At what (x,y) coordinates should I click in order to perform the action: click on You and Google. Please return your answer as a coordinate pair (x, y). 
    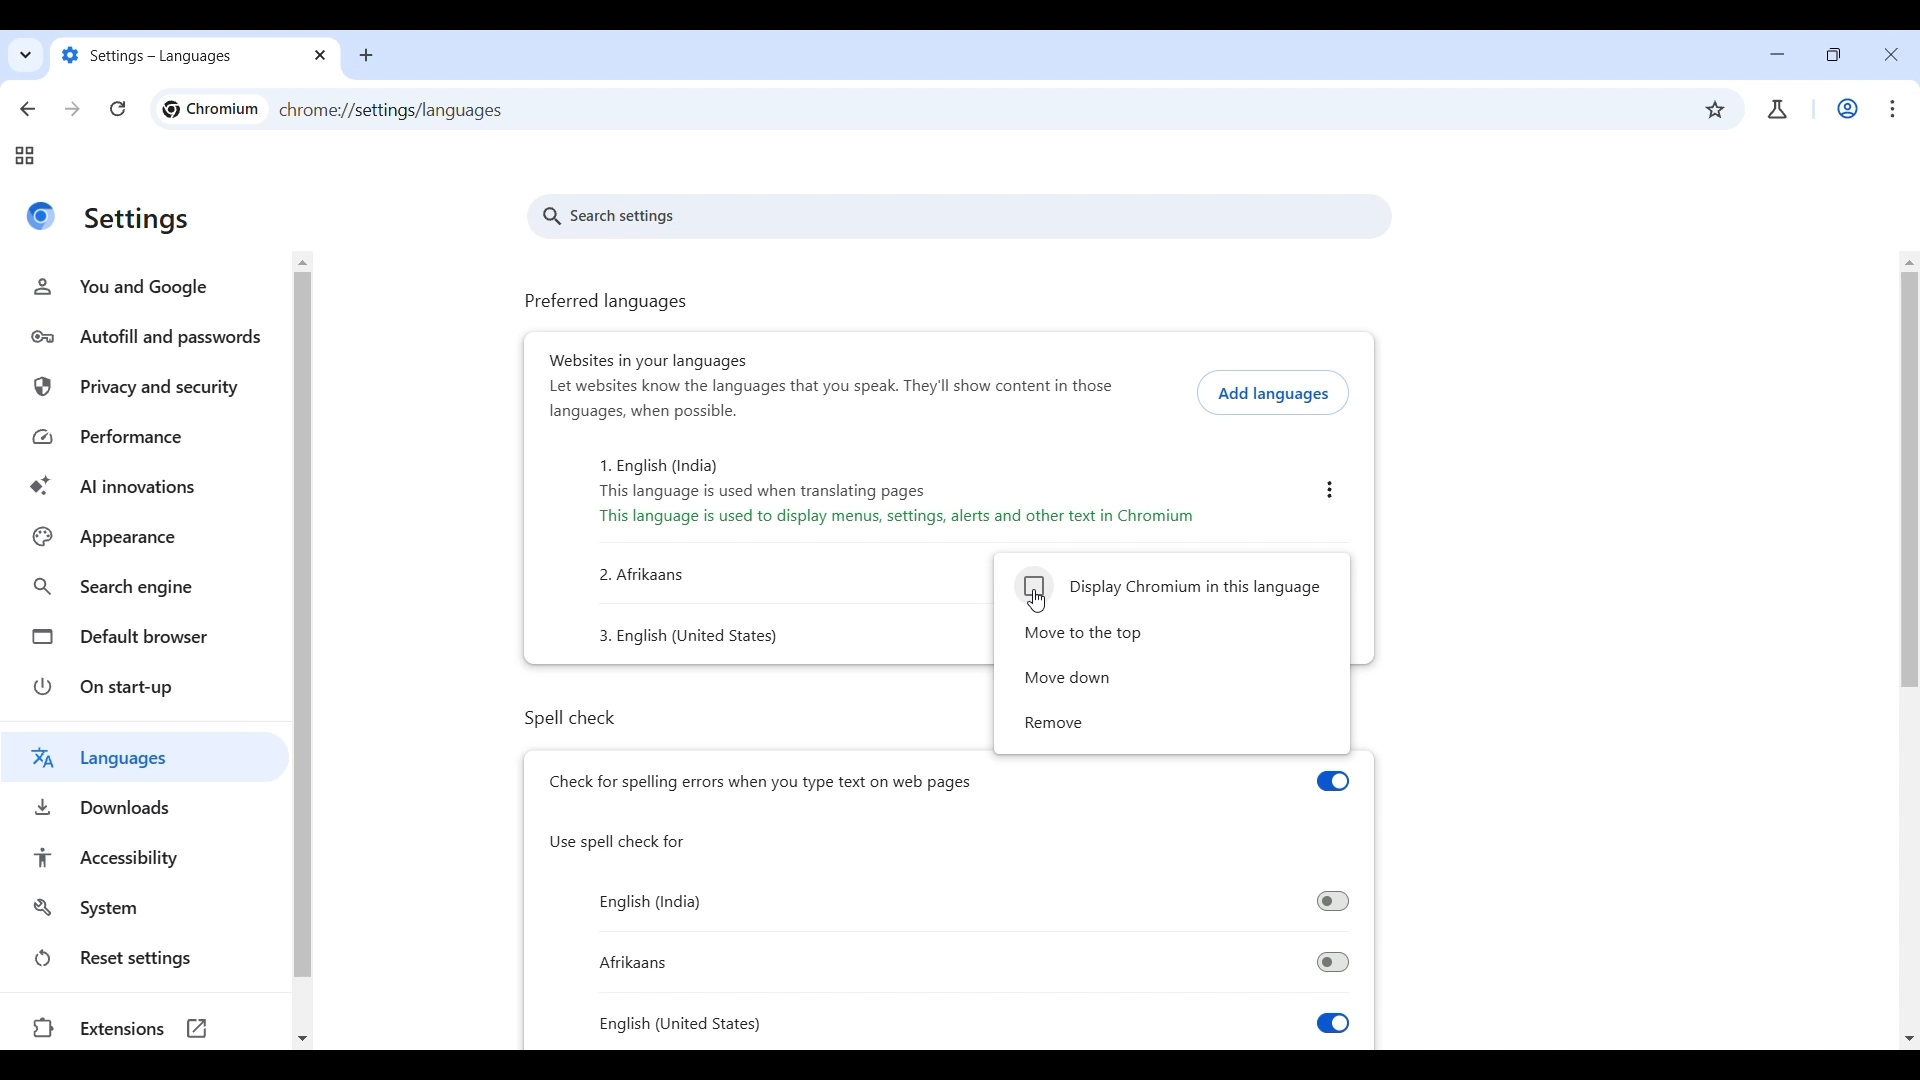
    Looking at the image, I should click on (144, 286).